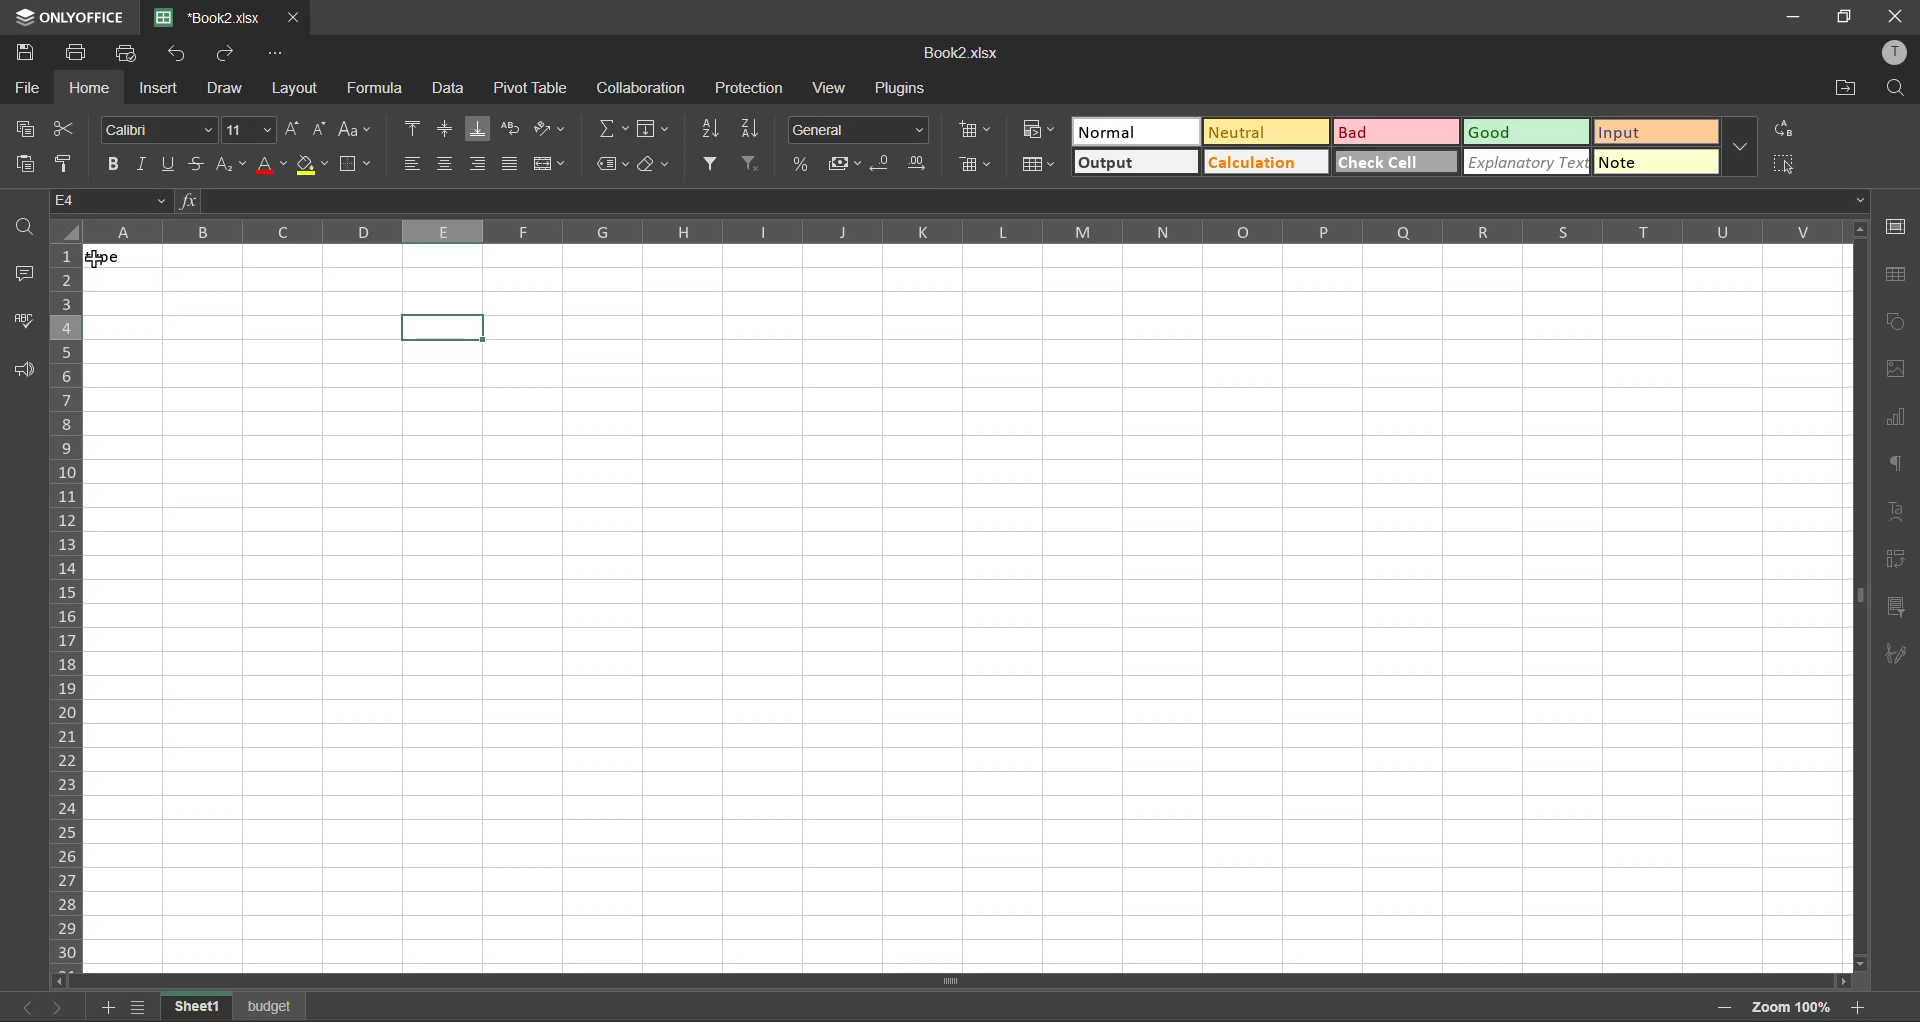  Describe the element at coordinates (172, 164) in the screenshot. I see `underline` at that location.